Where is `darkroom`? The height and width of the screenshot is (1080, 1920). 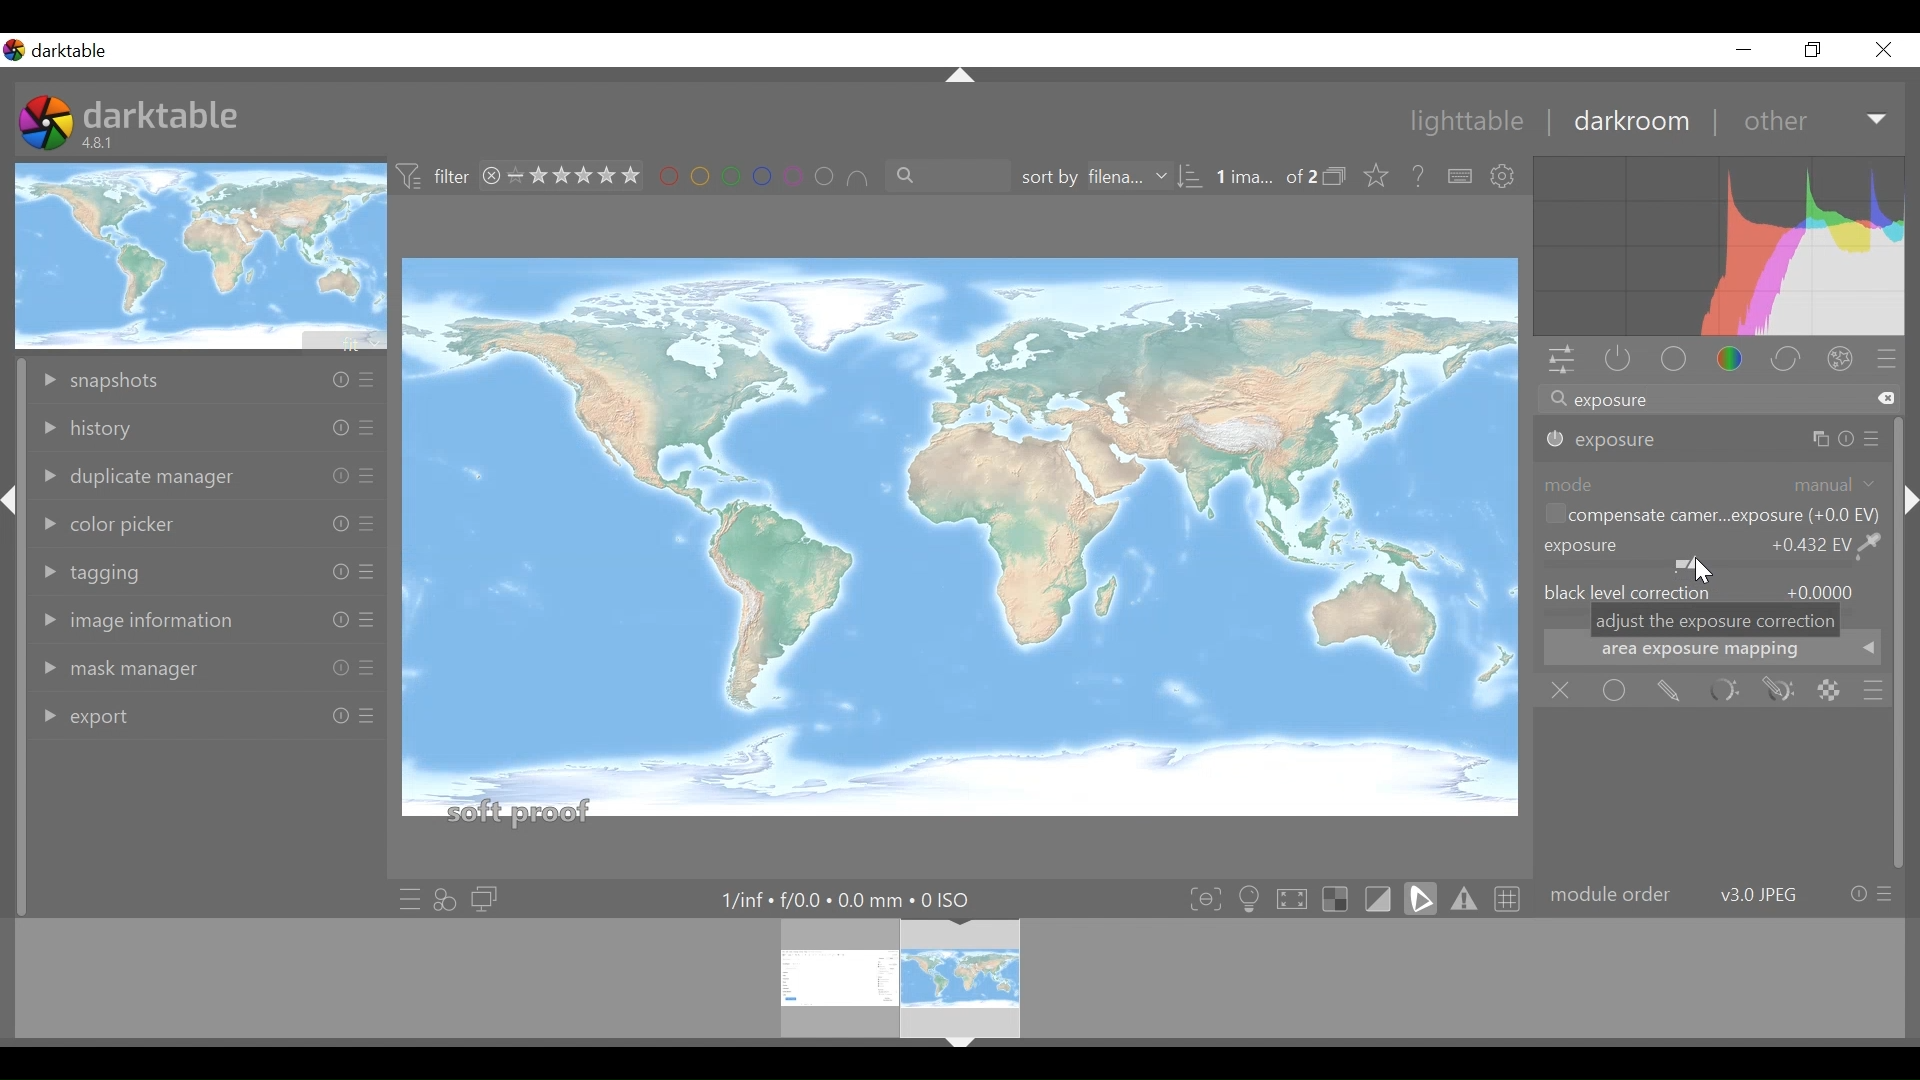
darkroom is located at coordinates (1630, 121).